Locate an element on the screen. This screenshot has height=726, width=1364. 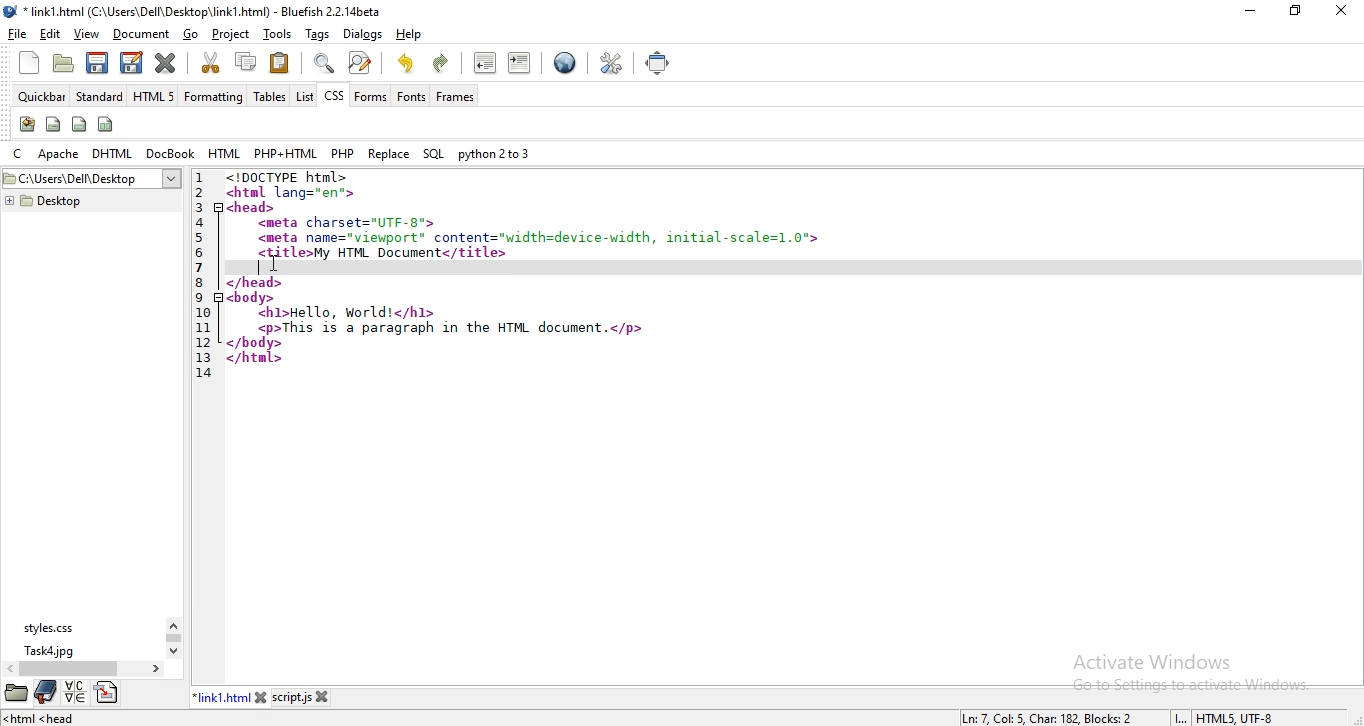
tables is located at coordinates (270, 95).